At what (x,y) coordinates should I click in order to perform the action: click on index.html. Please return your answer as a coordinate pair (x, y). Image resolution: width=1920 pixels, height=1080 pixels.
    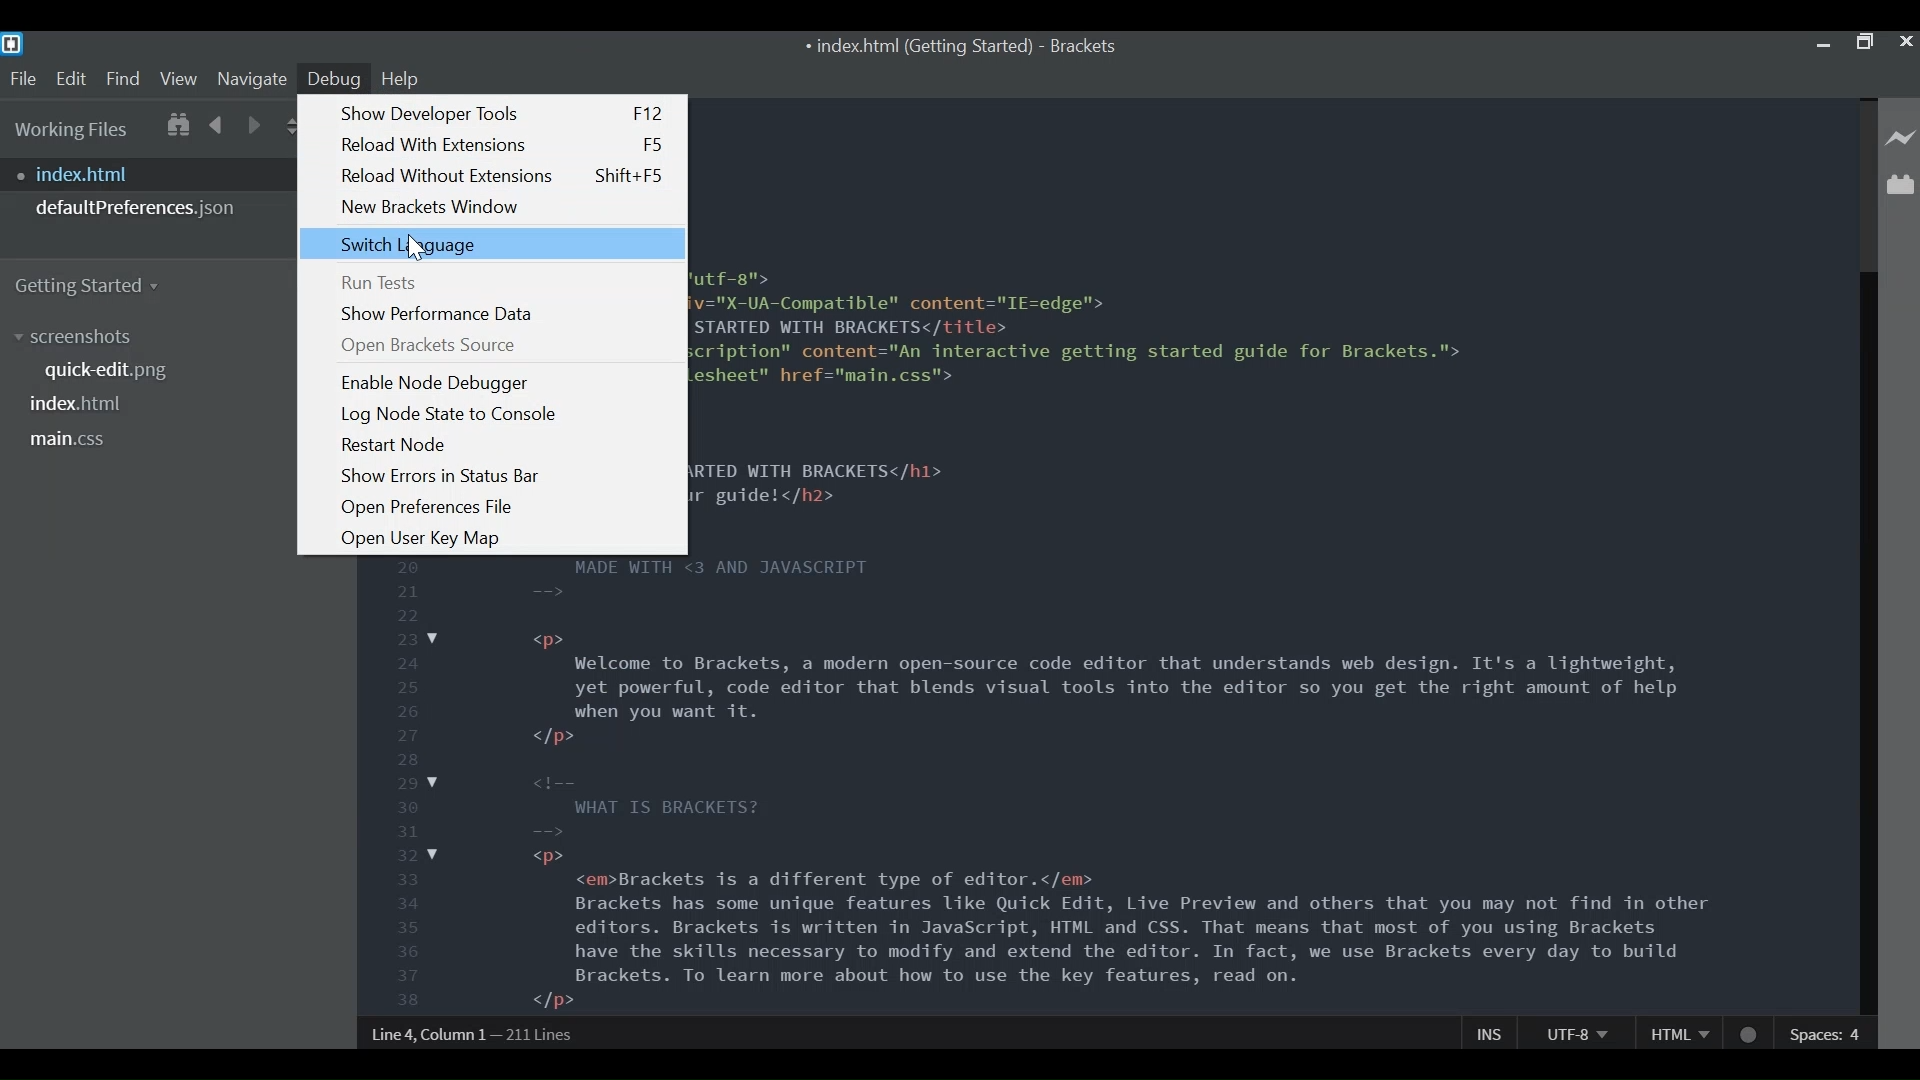
    Looking at the image, I should click on (136, 174).